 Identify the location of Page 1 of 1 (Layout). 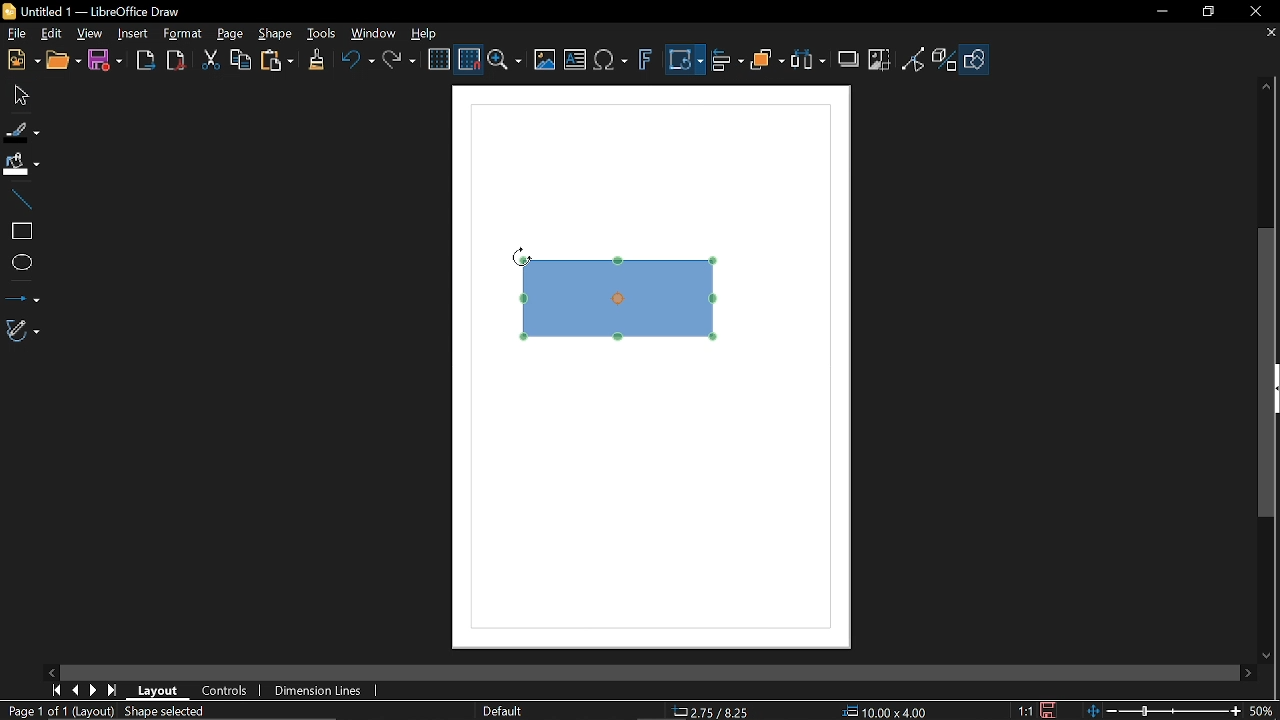
(60, 712).